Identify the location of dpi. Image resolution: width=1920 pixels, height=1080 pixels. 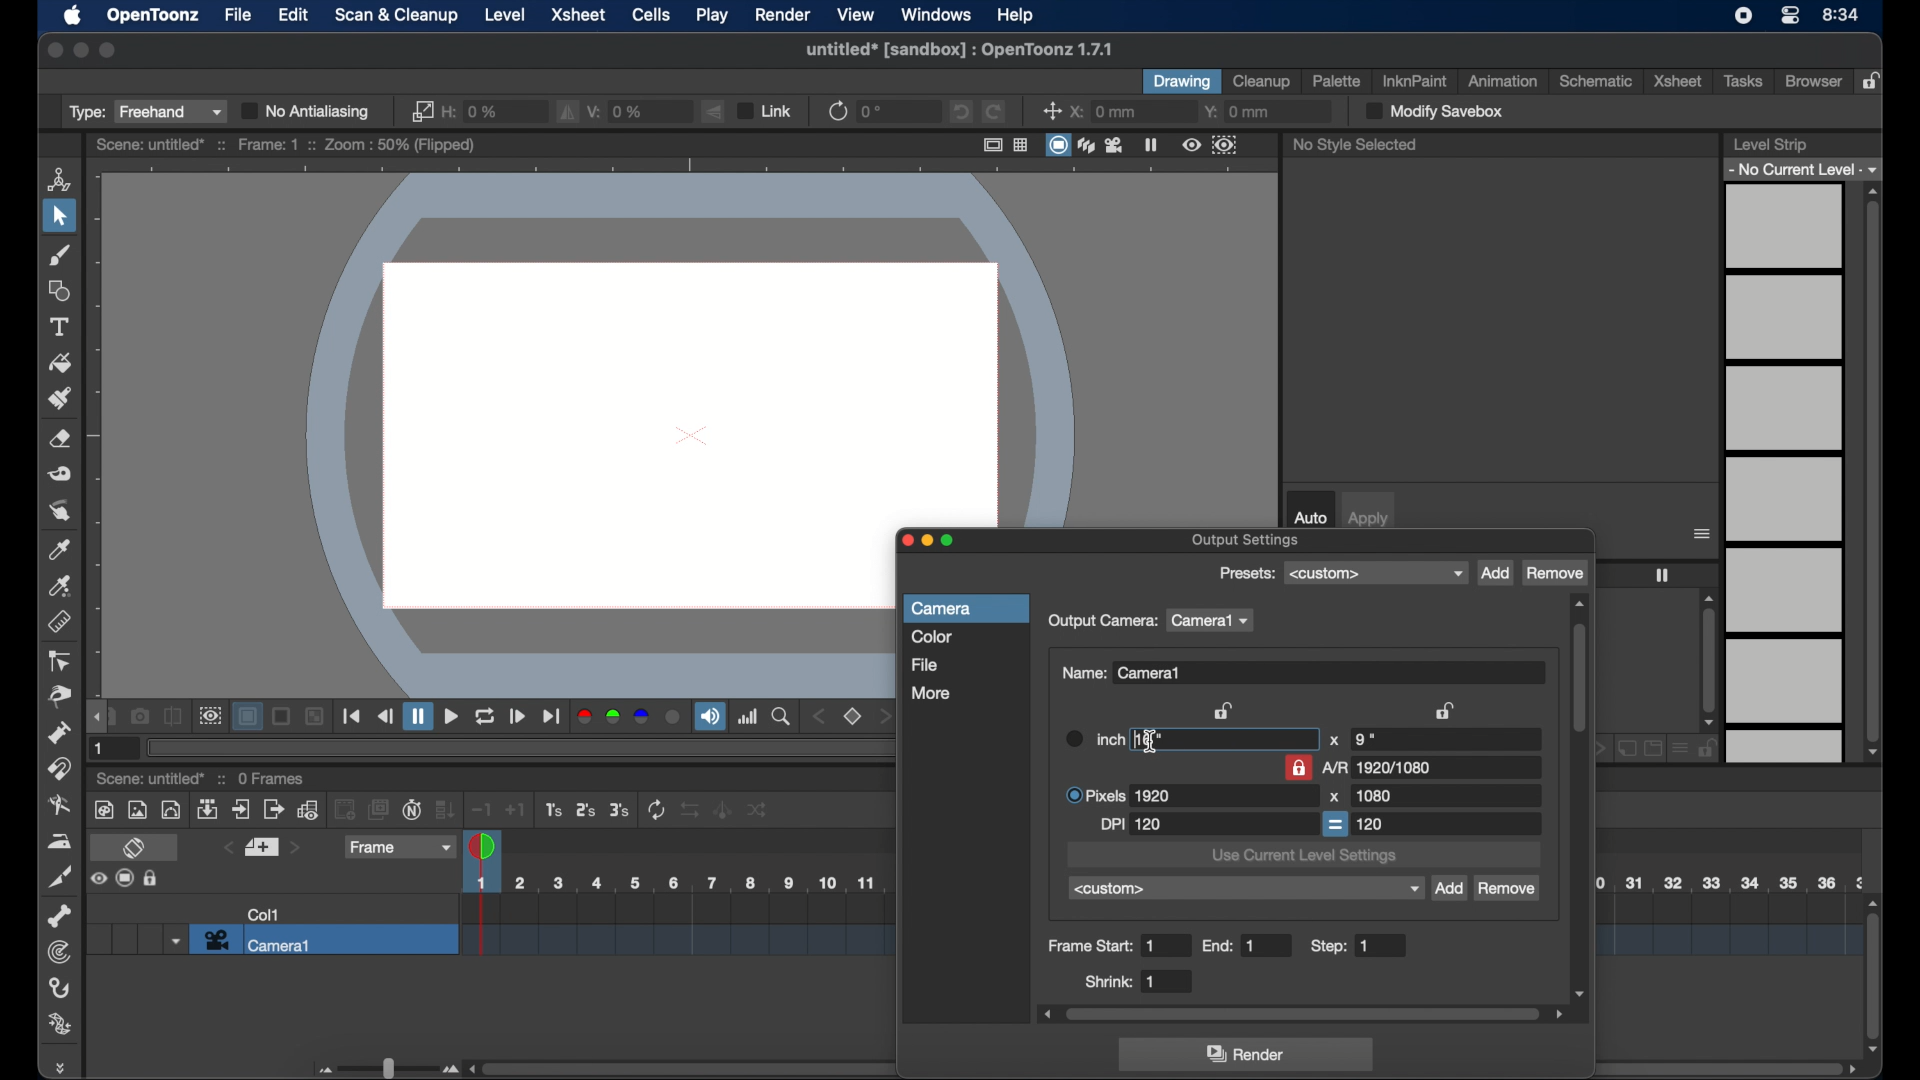
(1132, 825).